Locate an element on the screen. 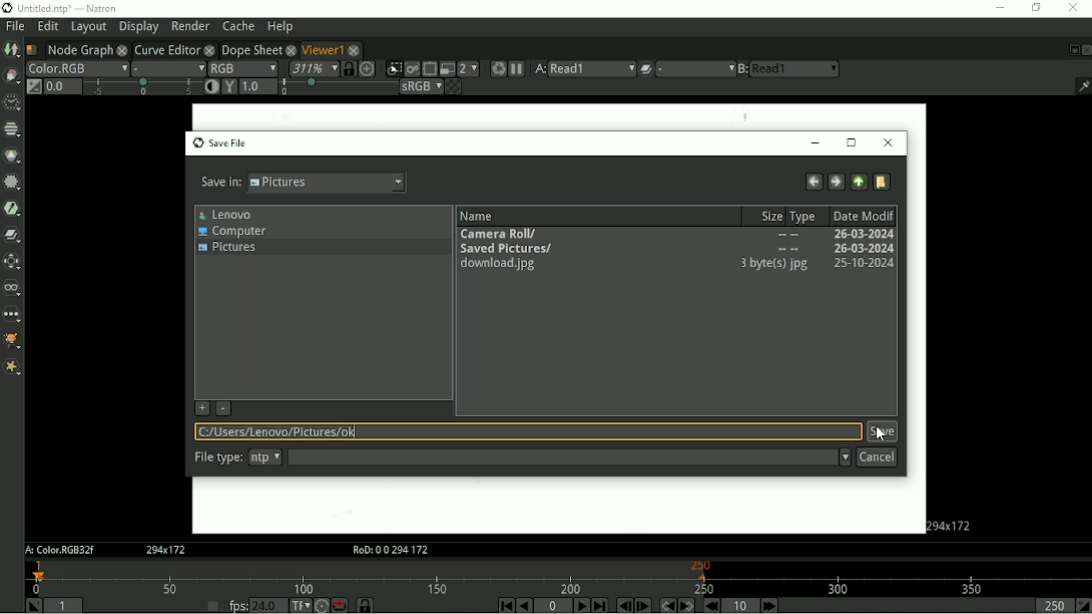 The height and width of the screenshot is (614, 1092). Next keyframe is located at coordinates (687, 605).